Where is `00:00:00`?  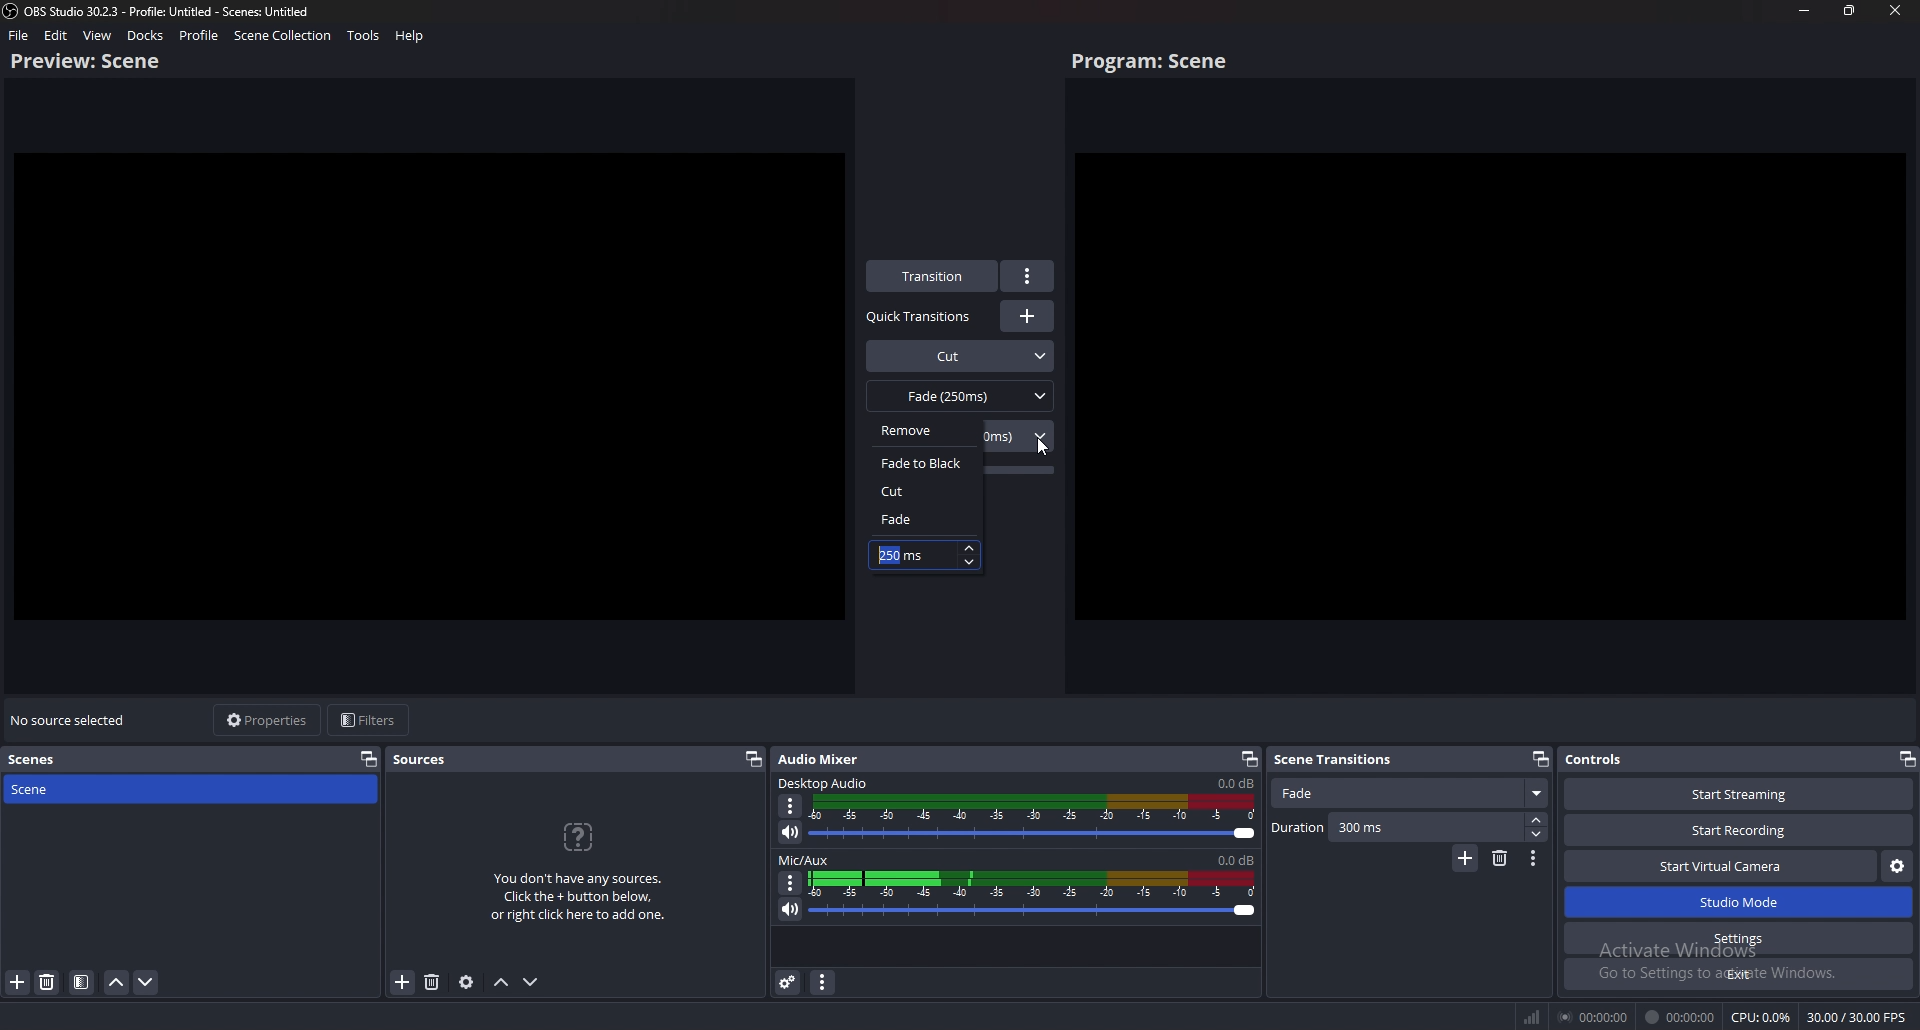 00:00:00 is located at coordinates (1591, 1018).